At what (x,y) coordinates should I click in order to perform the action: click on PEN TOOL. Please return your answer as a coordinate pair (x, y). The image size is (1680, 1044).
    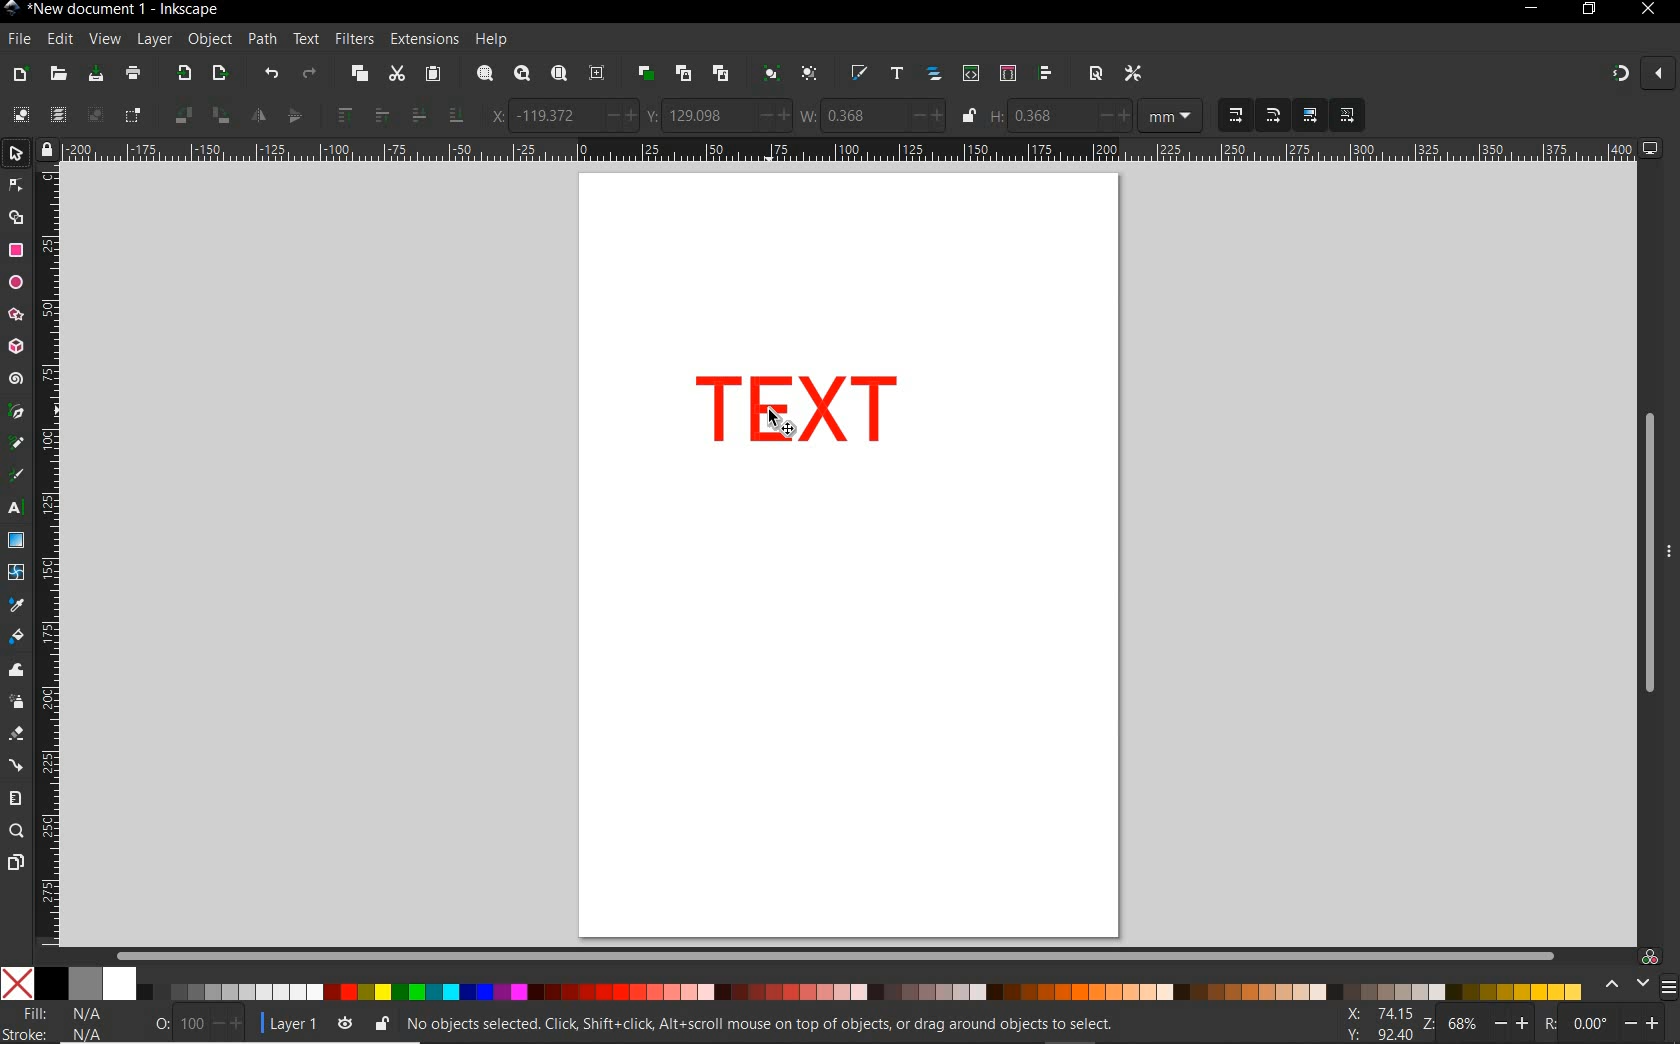
    Looking at the image, I should click on (17, 412).